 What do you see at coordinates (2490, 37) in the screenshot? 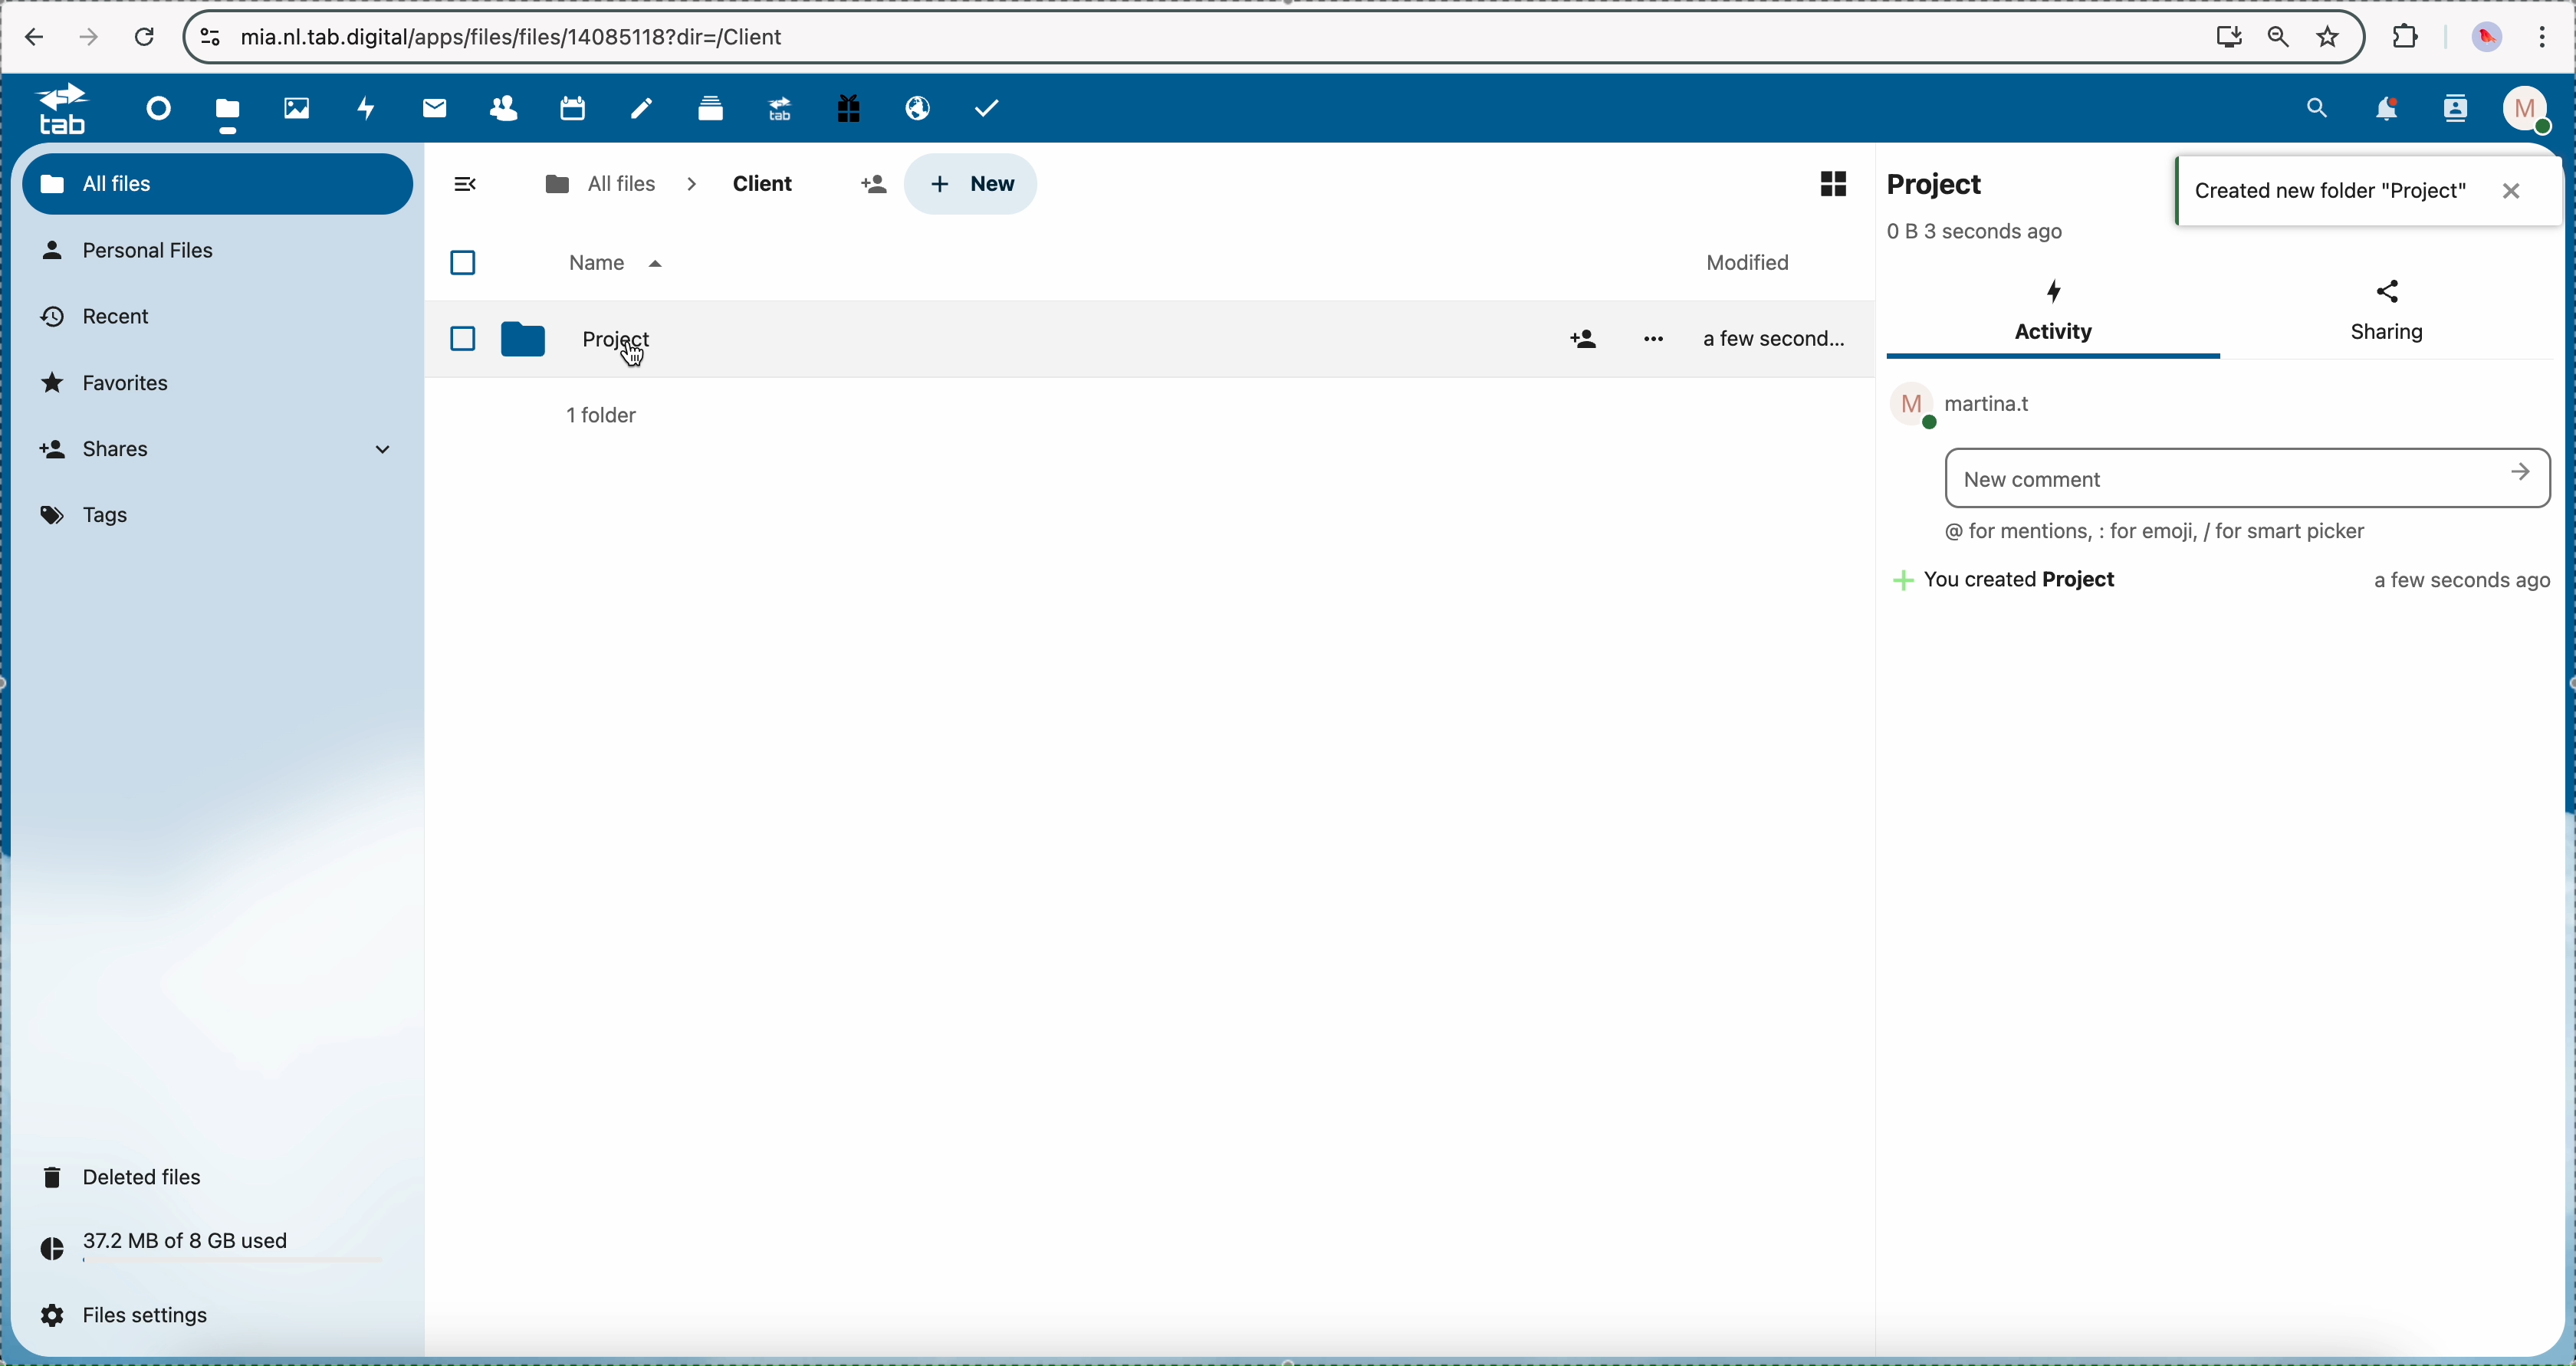
I see `profile picture` at bounding box center [2490, 37].